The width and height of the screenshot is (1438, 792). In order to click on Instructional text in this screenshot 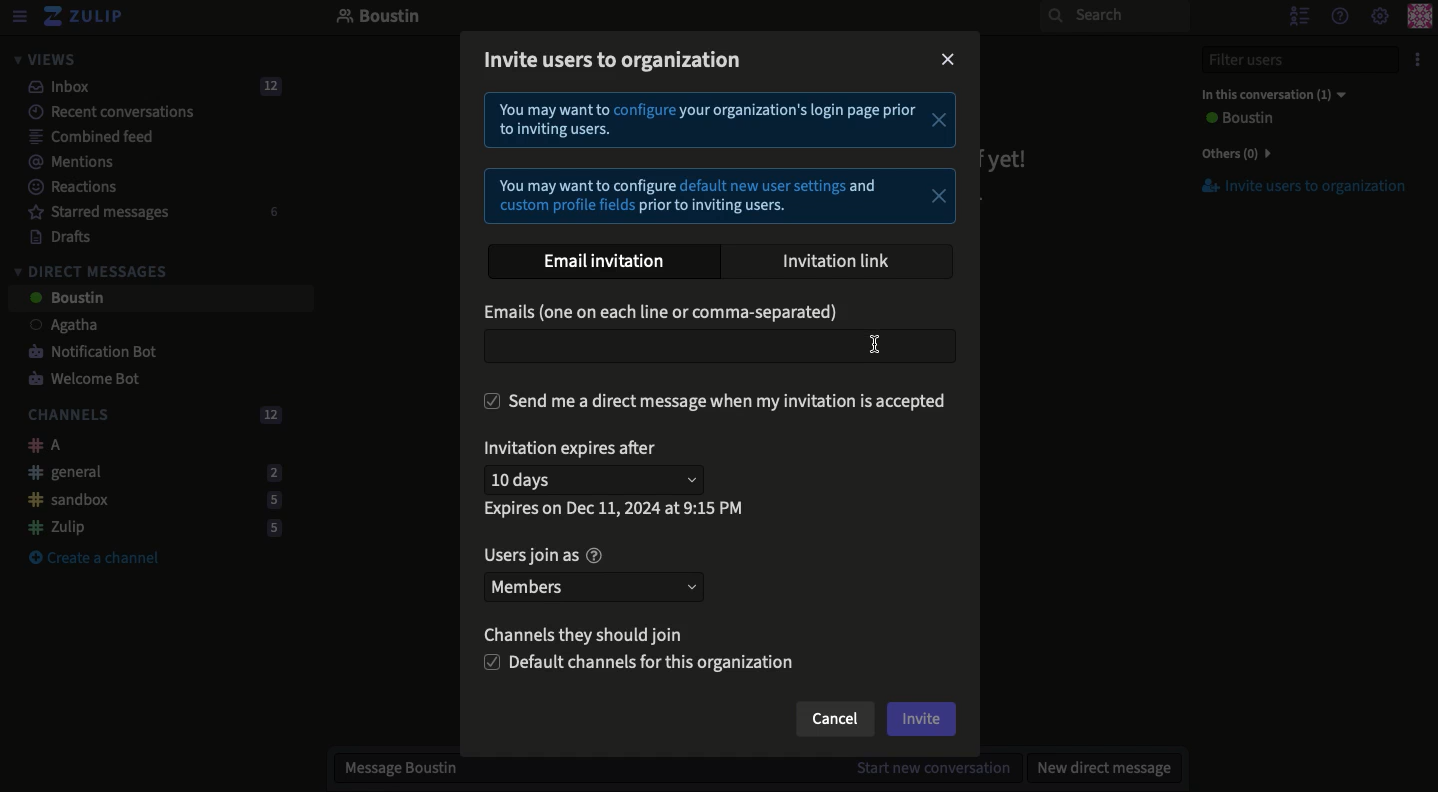, I will do `click(716, 159)`.